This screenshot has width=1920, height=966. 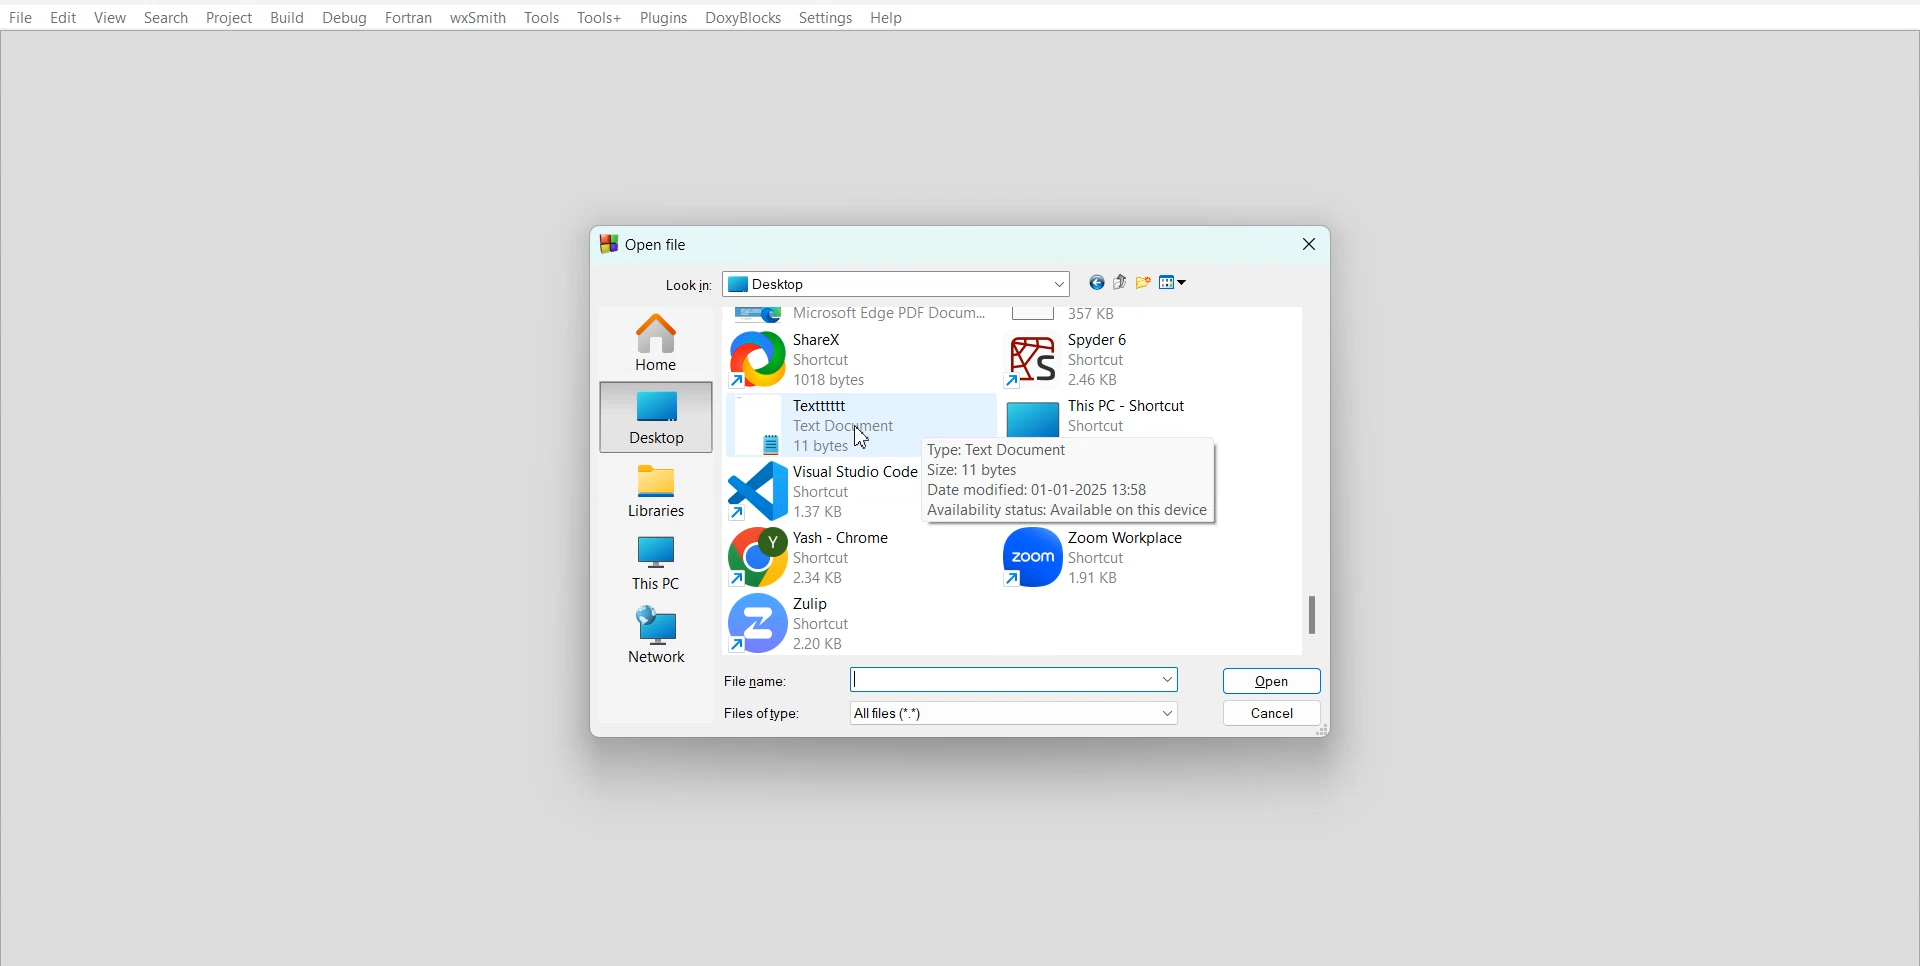 I want to click on File name, so click(x=759, y=679).